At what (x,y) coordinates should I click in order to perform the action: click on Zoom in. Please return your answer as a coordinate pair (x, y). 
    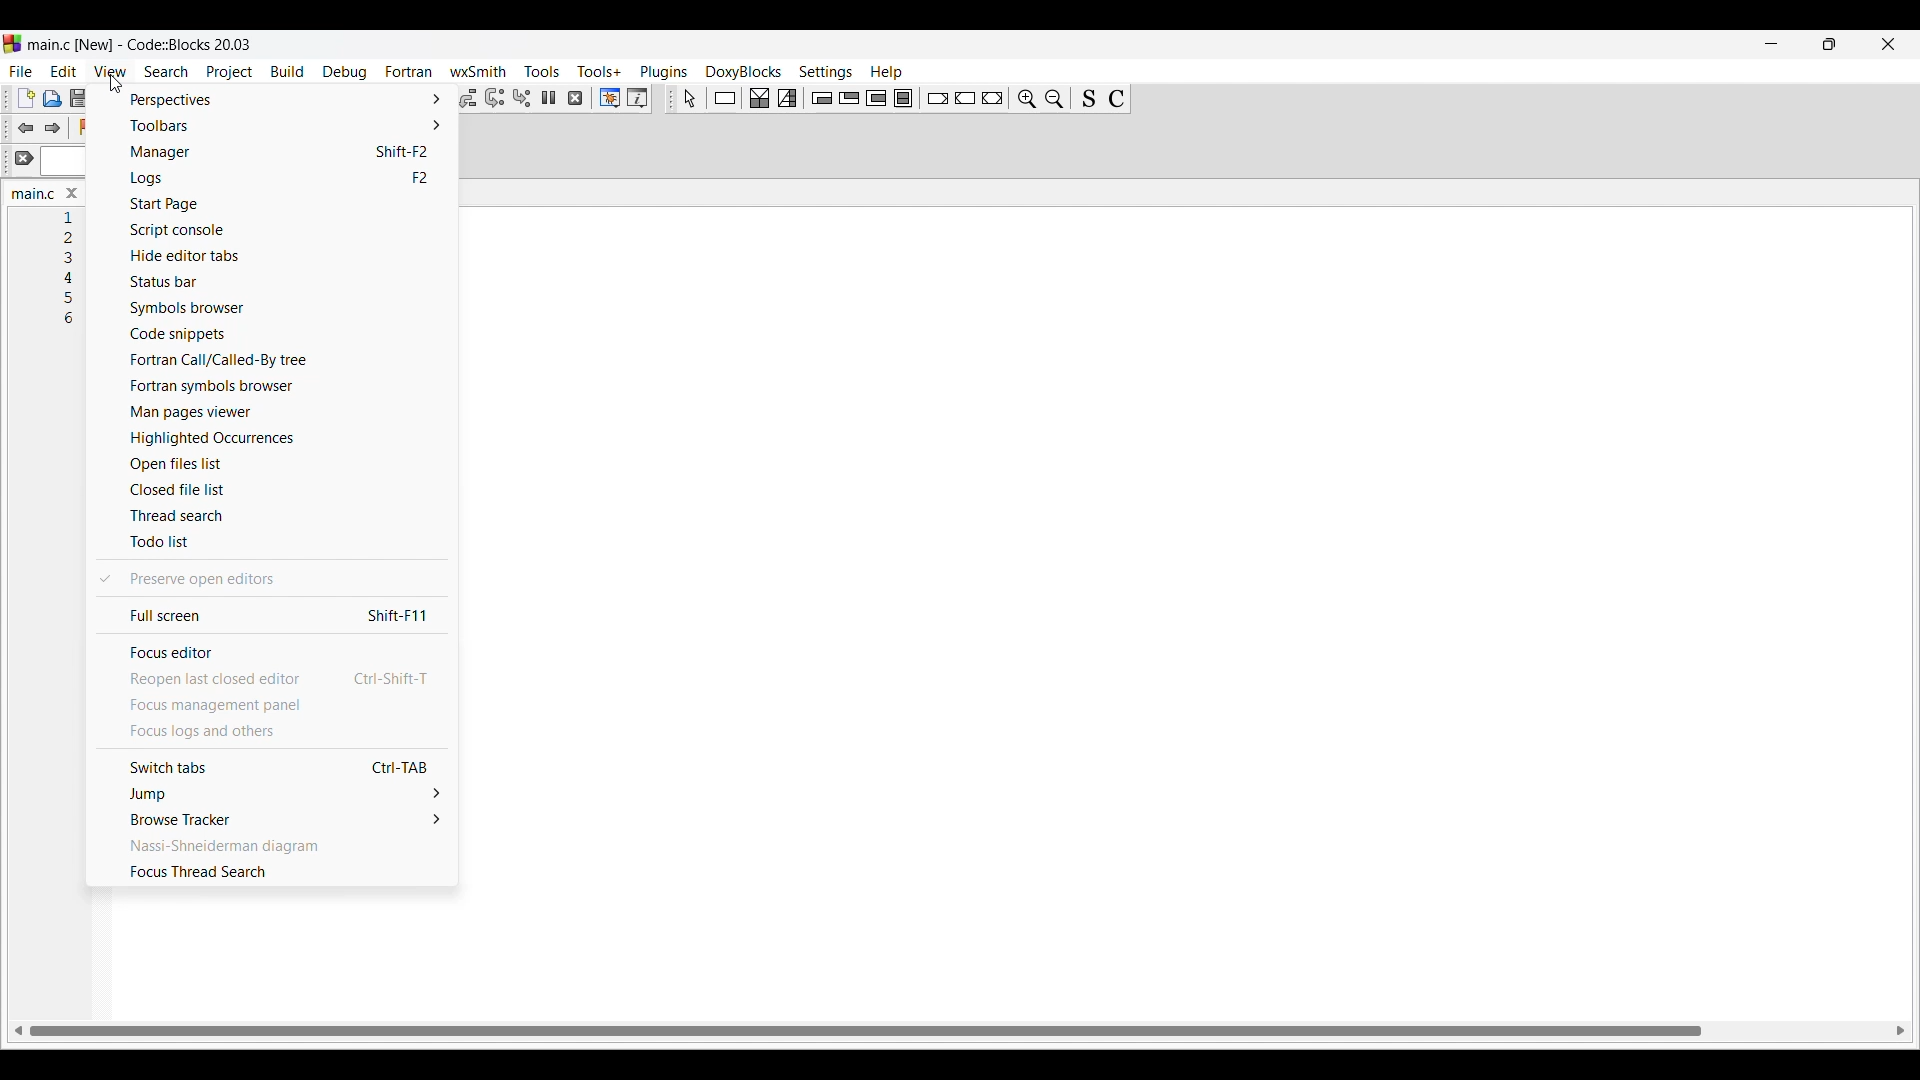
    Looking at the image, I should click on (1027, 98).